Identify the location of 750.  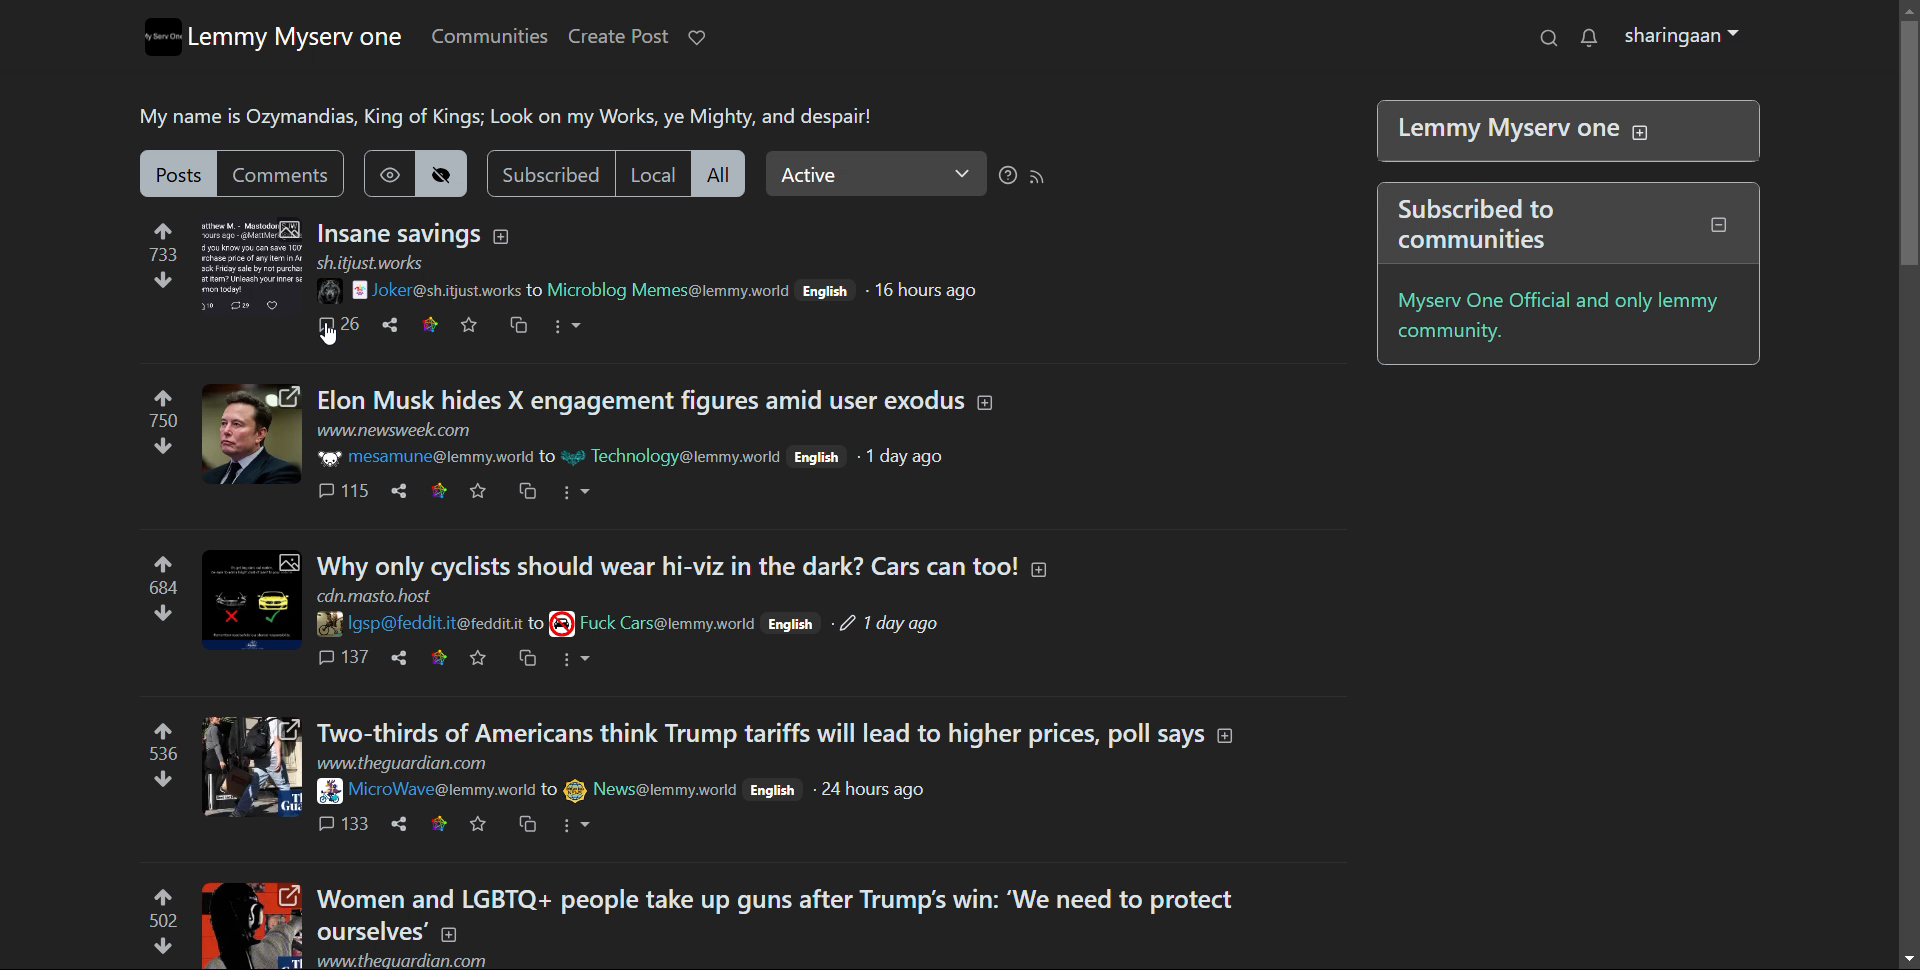
(162, 421).